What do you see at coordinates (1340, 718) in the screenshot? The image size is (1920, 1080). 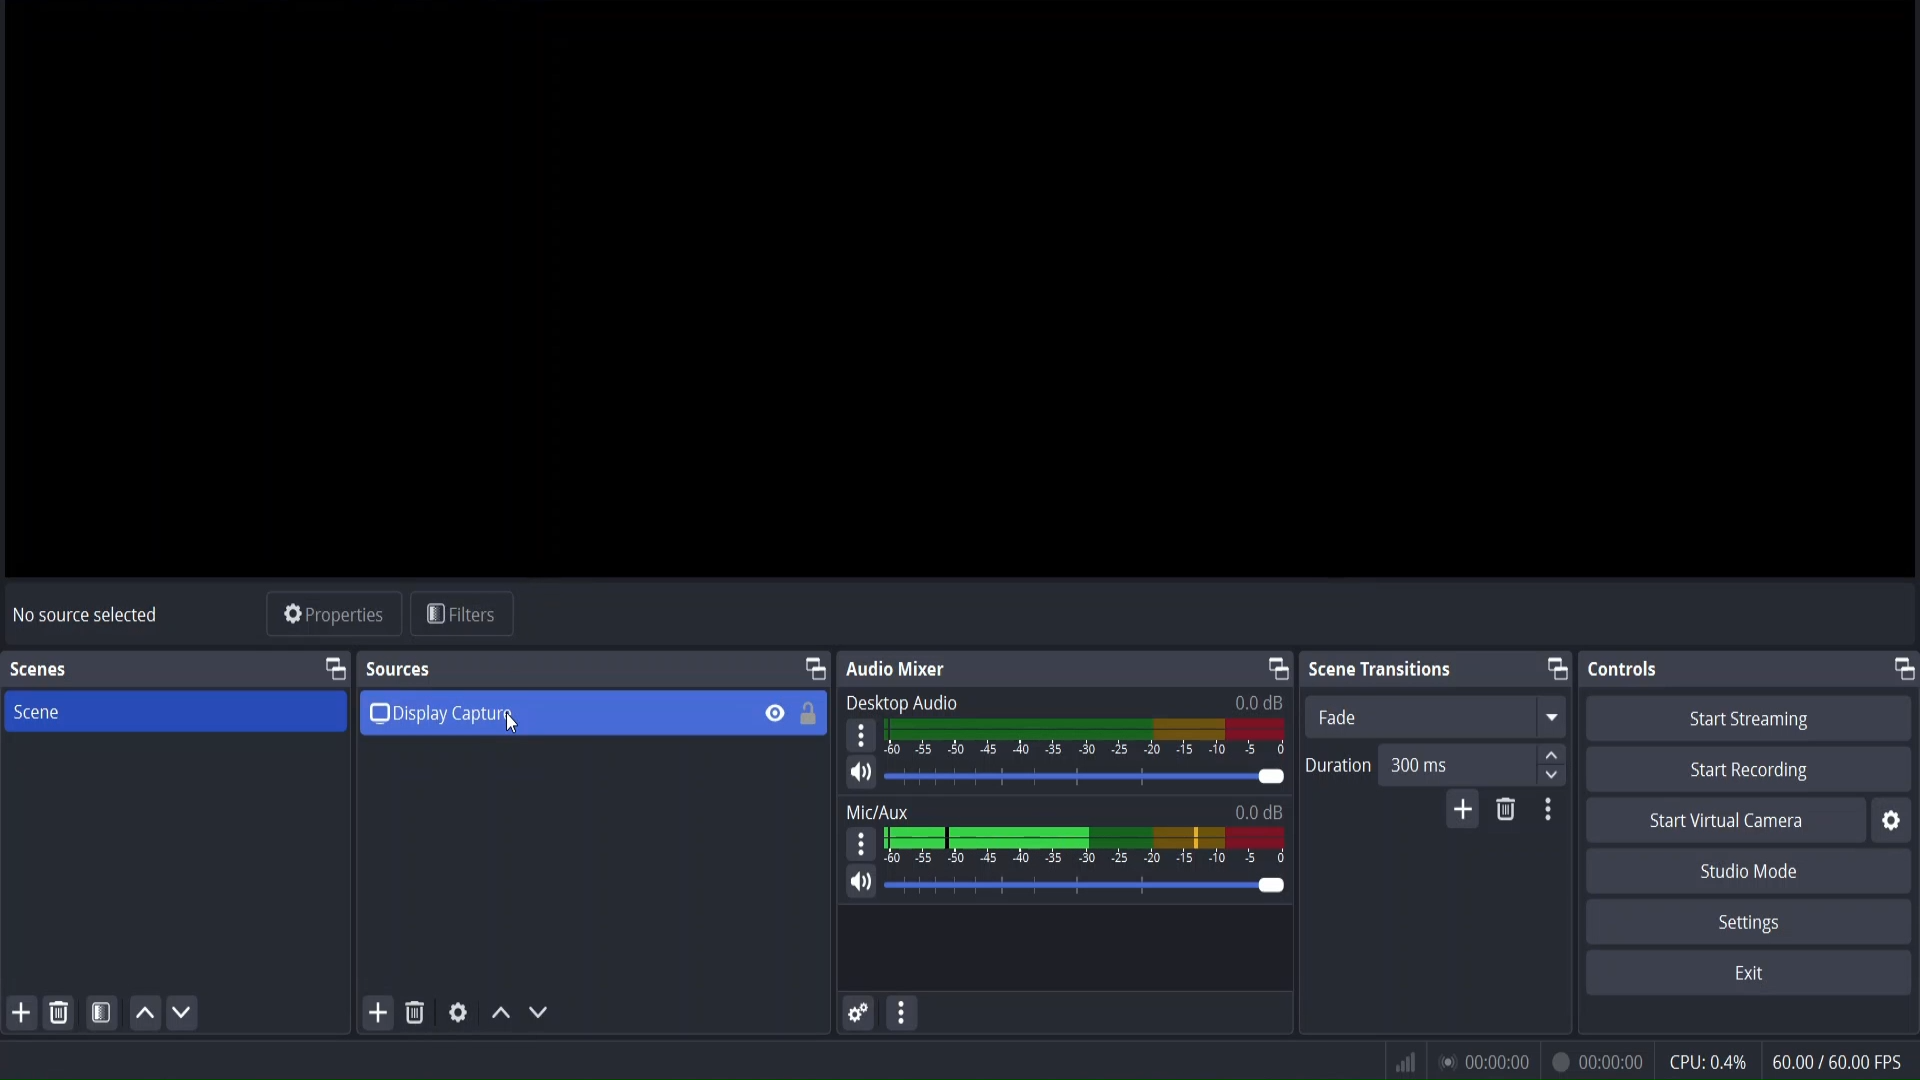 I see `fade` at bounding box center [1340, 718].